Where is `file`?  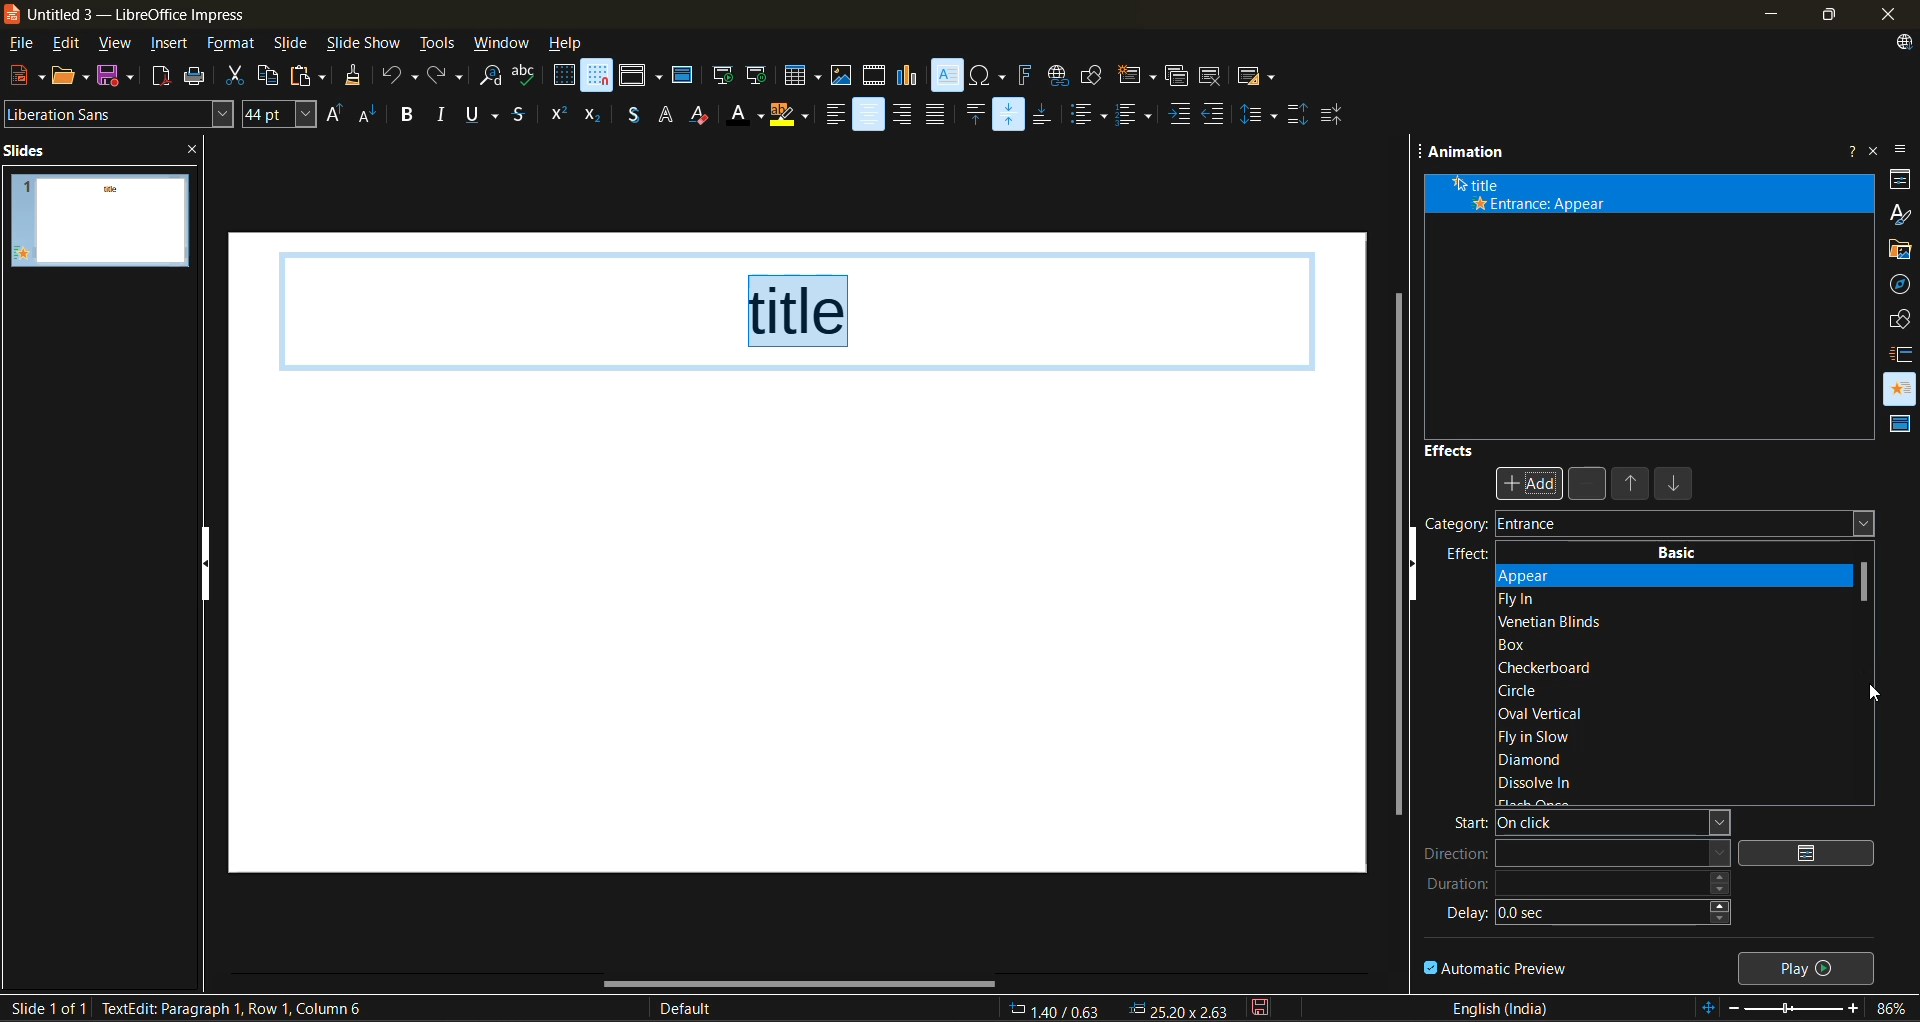 file is located at coordinates (27, 44).